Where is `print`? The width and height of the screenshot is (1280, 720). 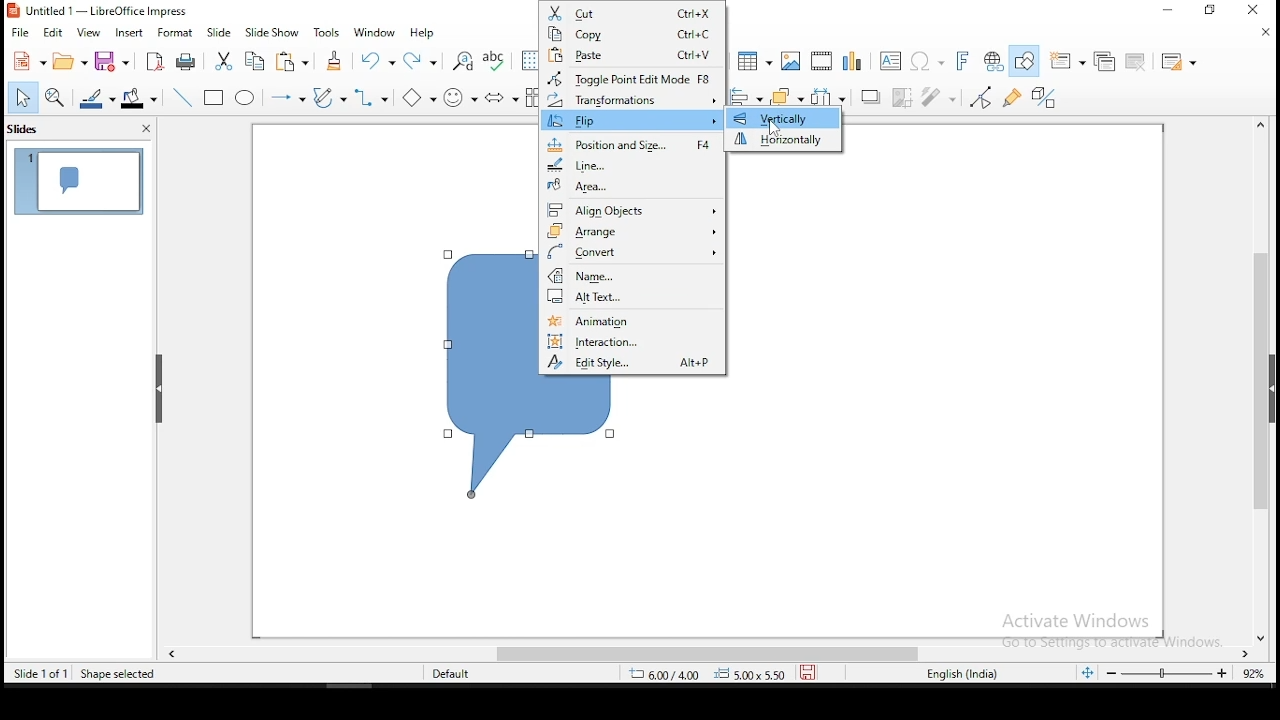
print is located at coordinates (183, 62).